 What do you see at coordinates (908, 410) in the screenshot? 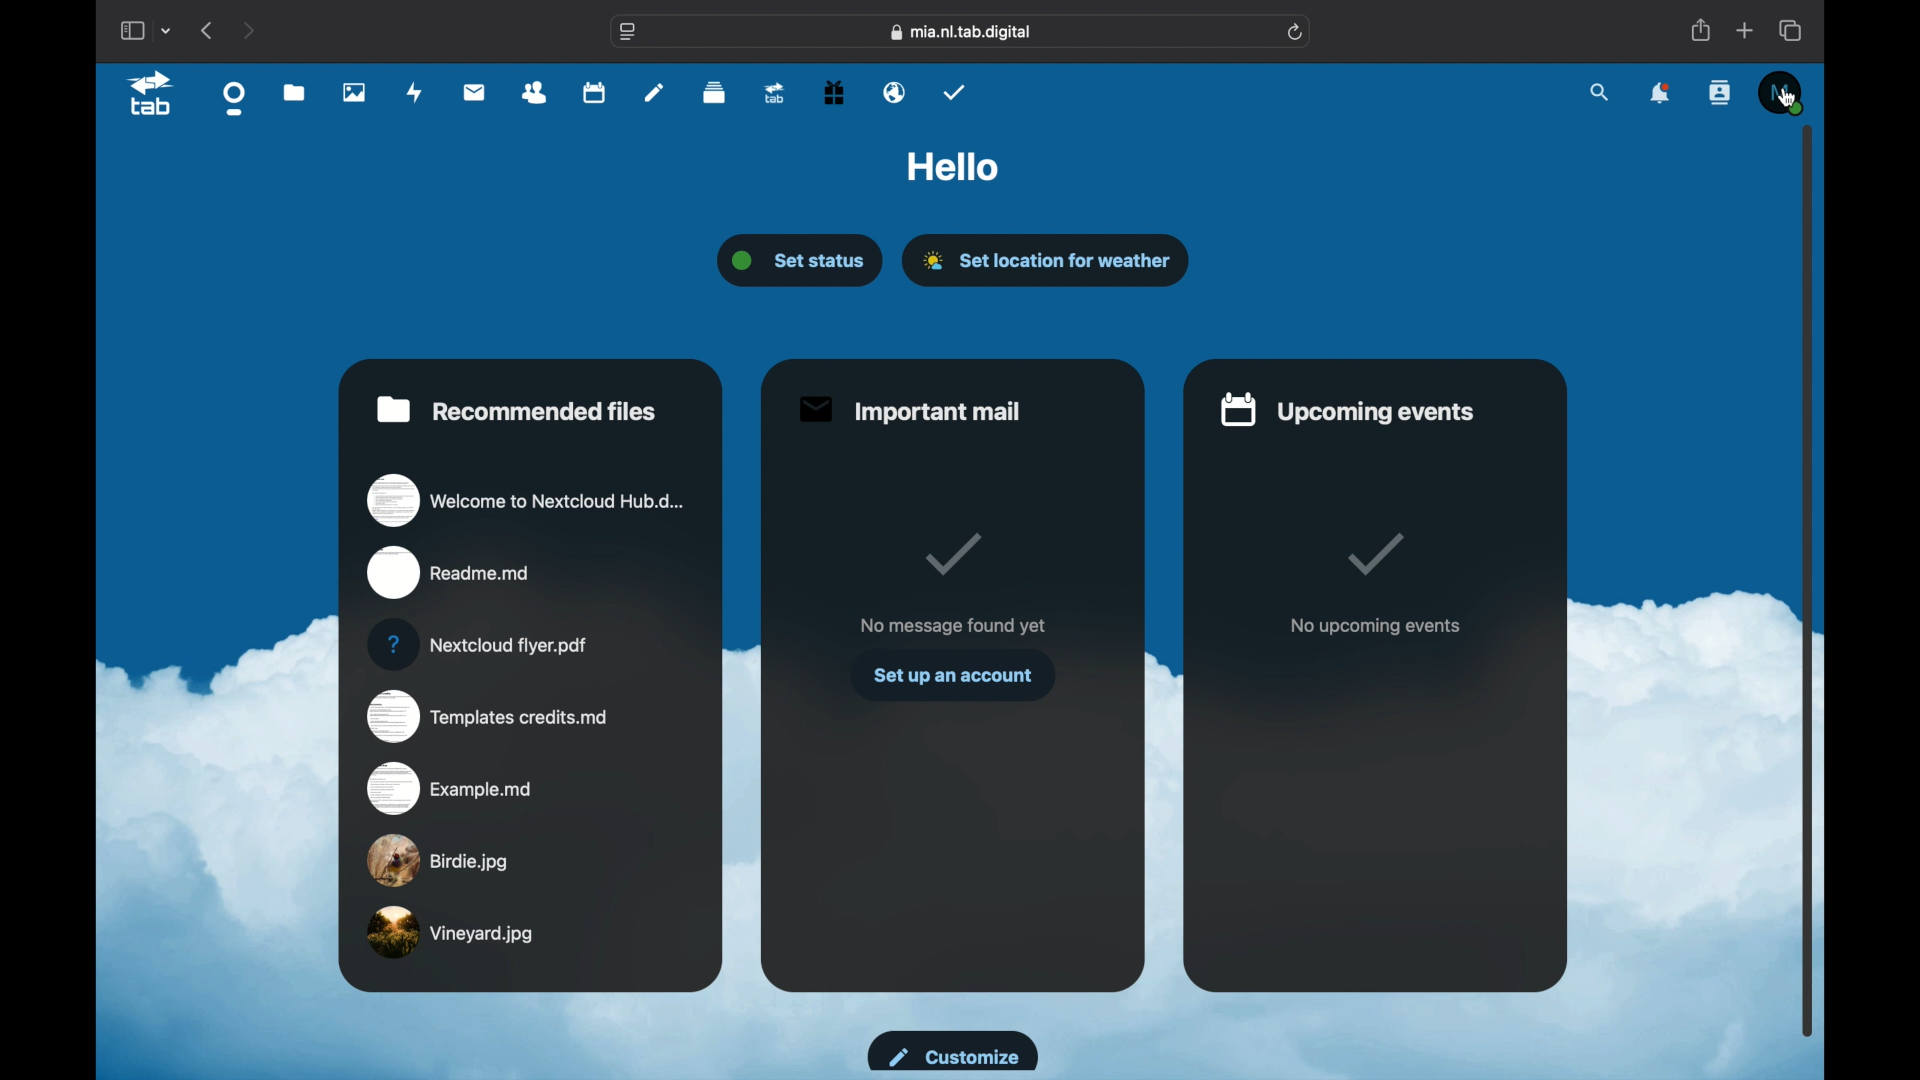
I see `important mail` at bounding box center [908, 410].